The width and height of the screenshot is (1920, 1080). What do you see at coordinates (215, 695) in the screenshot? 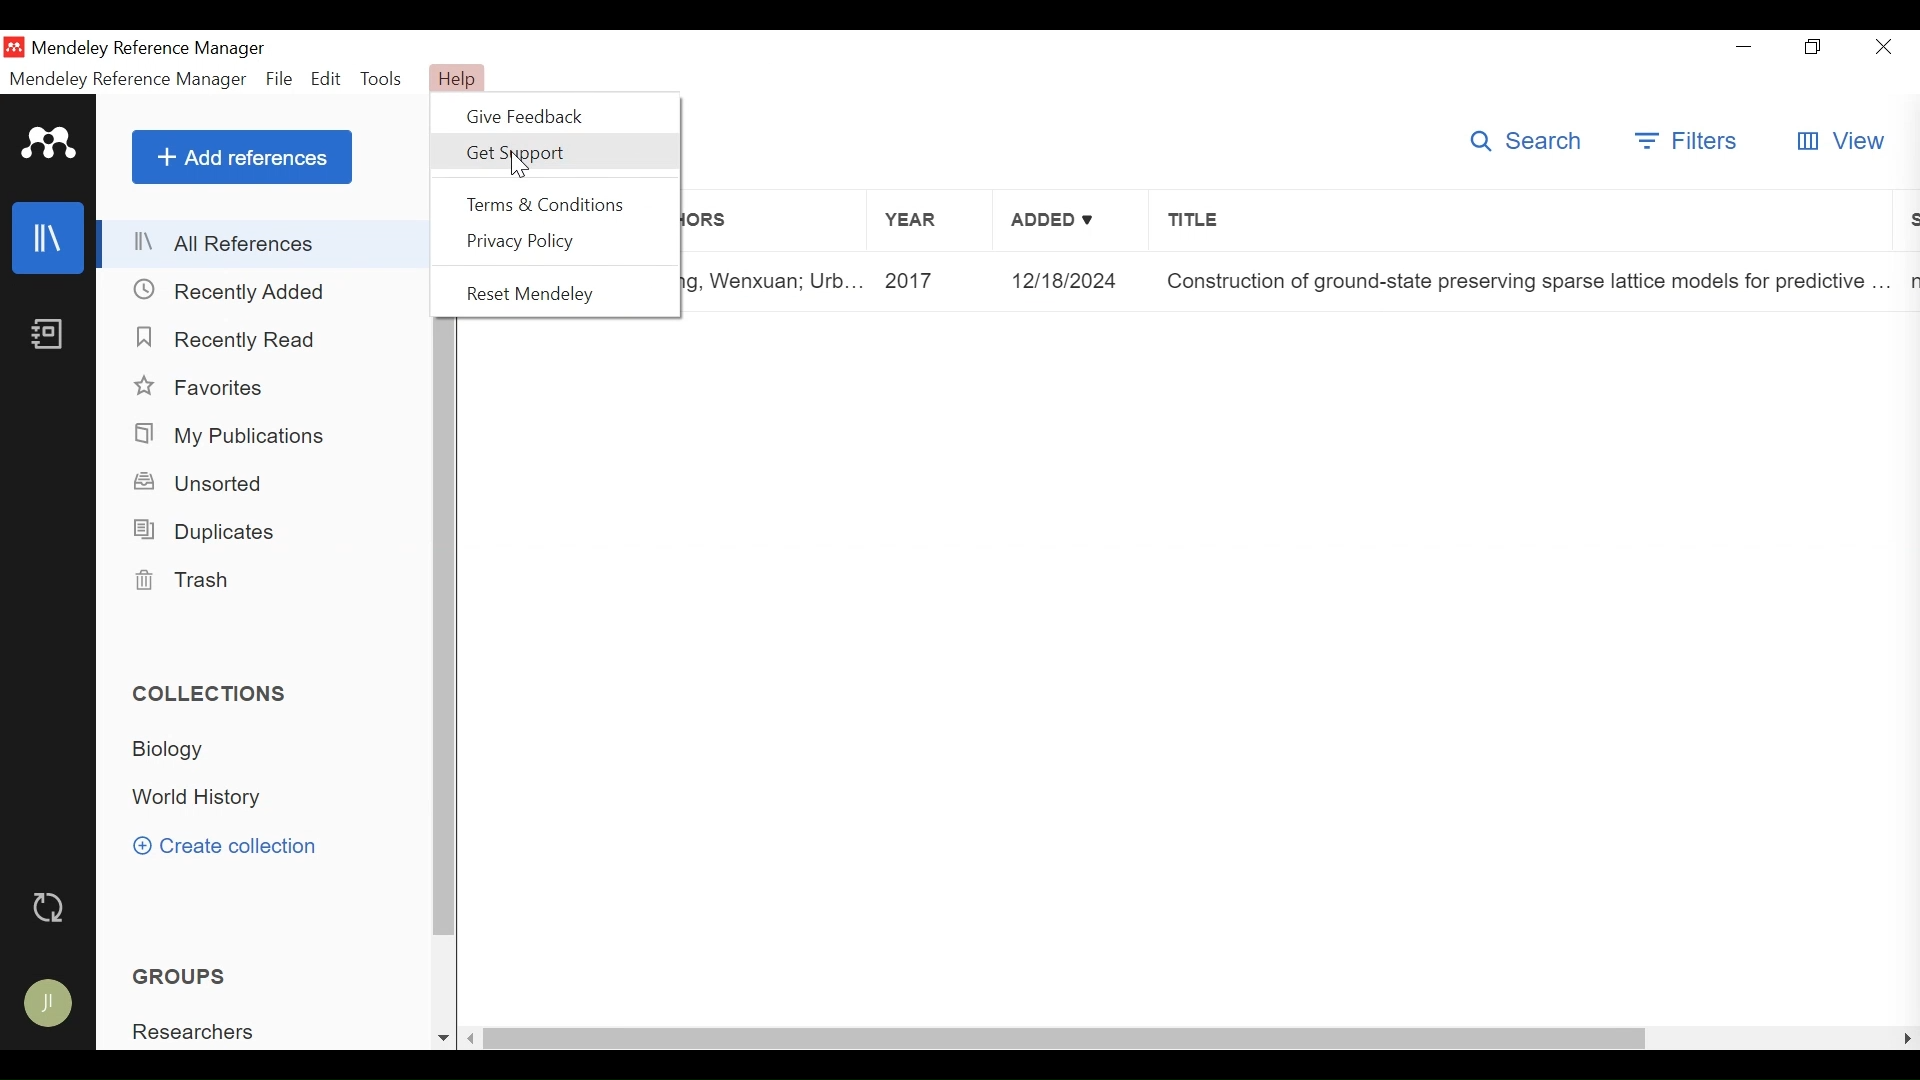
I see `Collections` at bounding box center [215, 695].